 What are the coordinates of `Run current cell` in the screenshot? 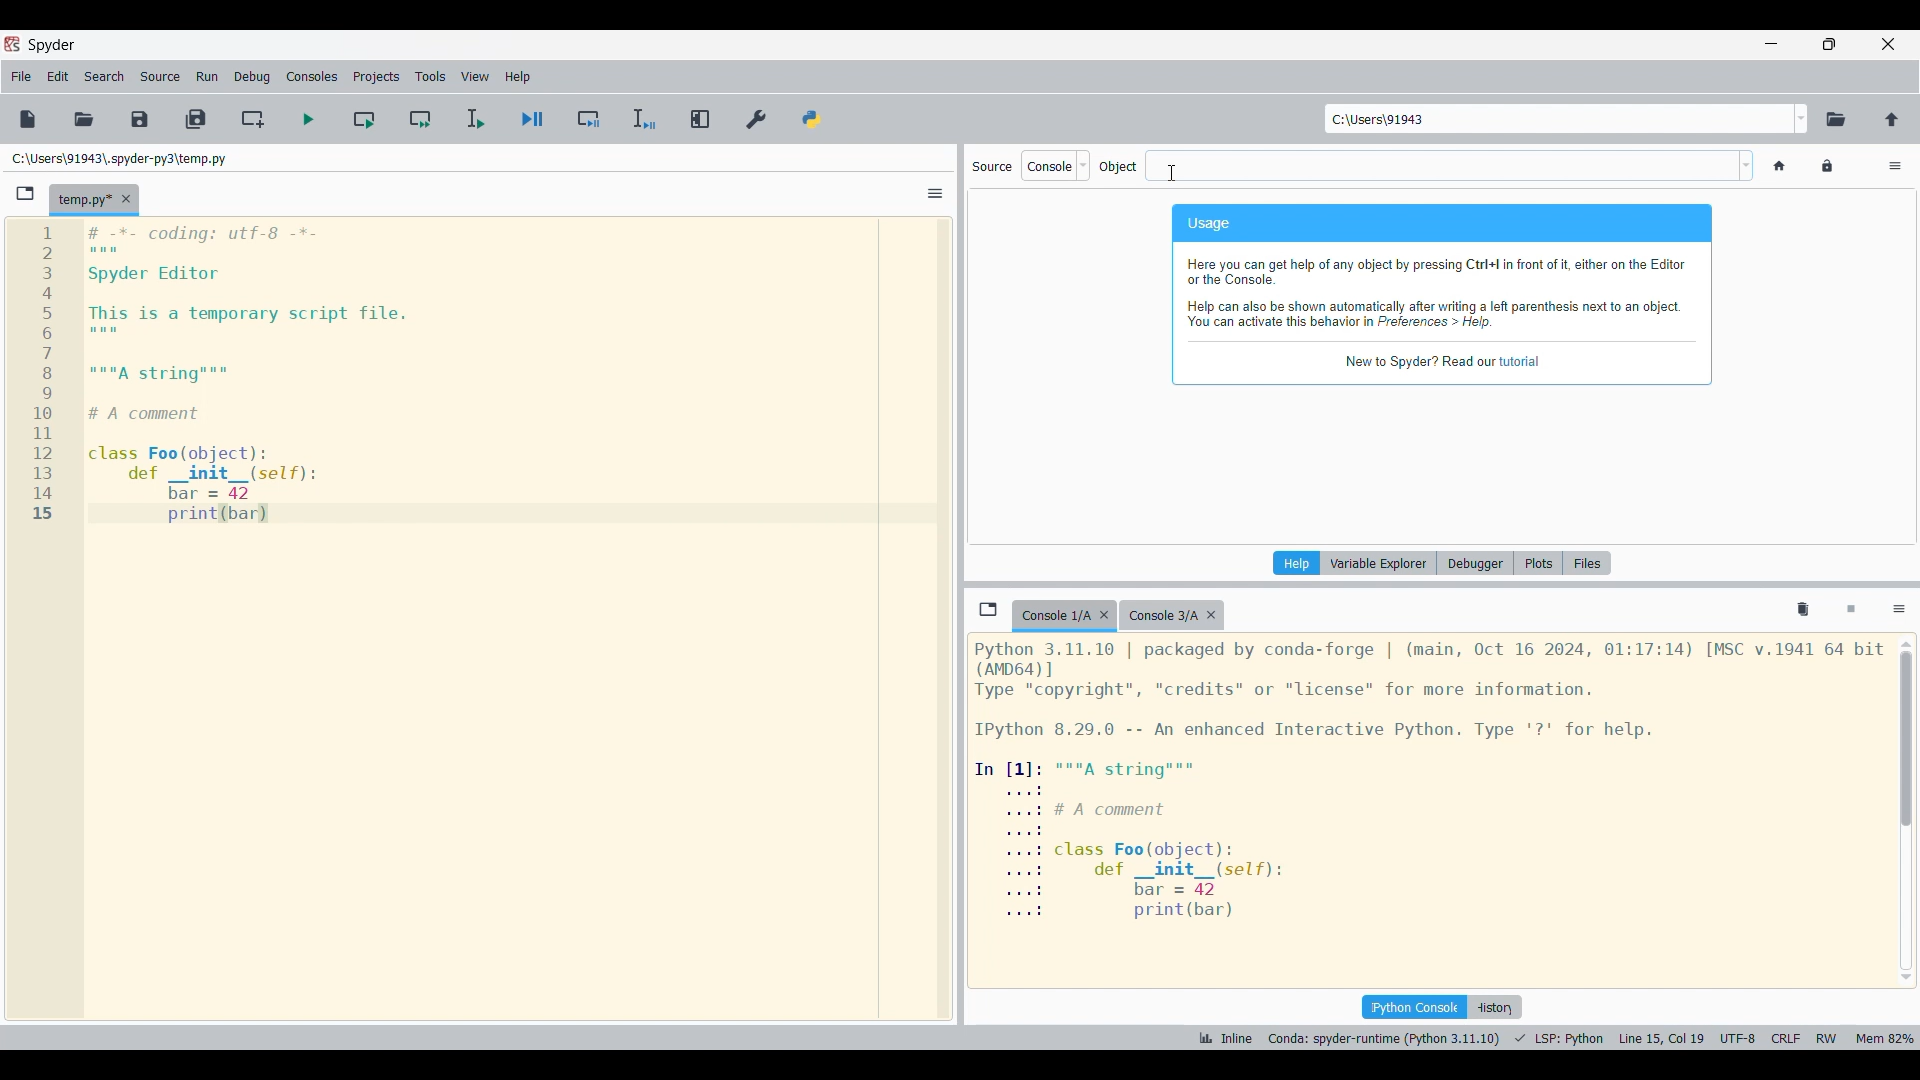 It's located at (365, 119).